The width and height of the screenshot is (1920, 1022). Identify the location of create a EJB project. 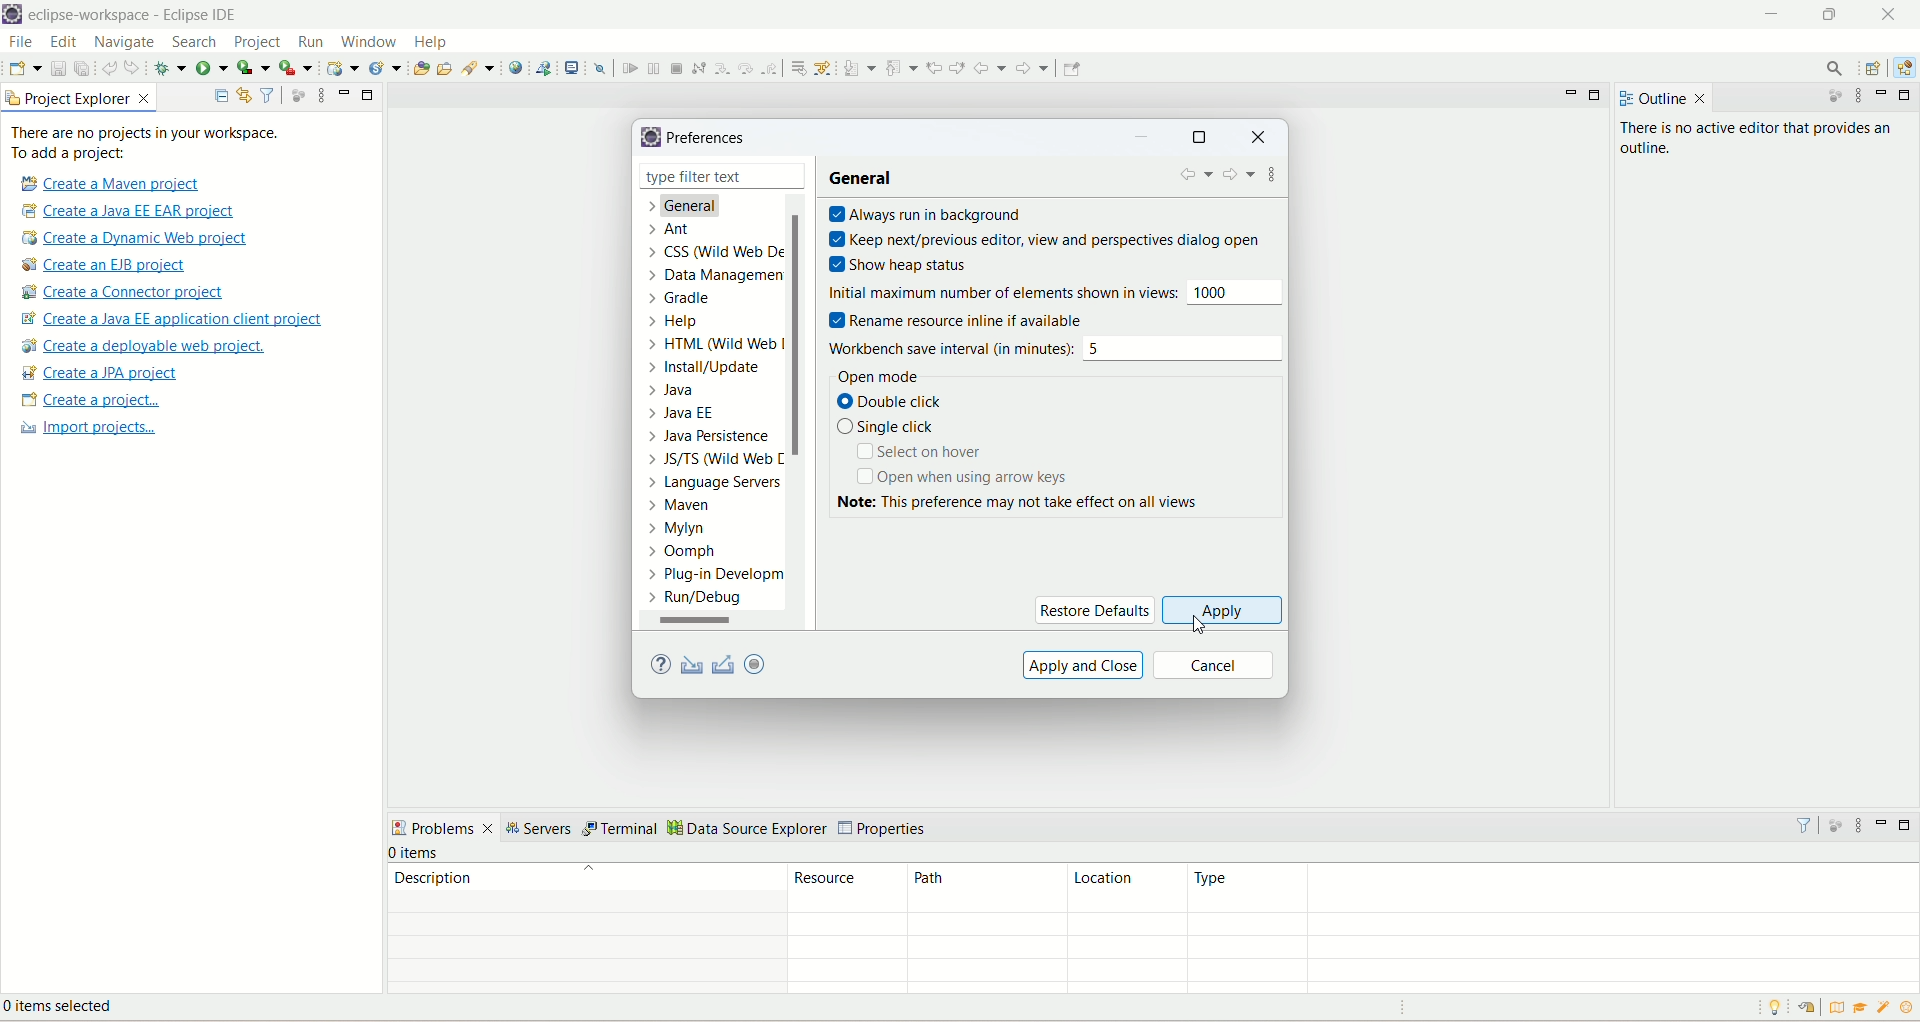
(117, 265).